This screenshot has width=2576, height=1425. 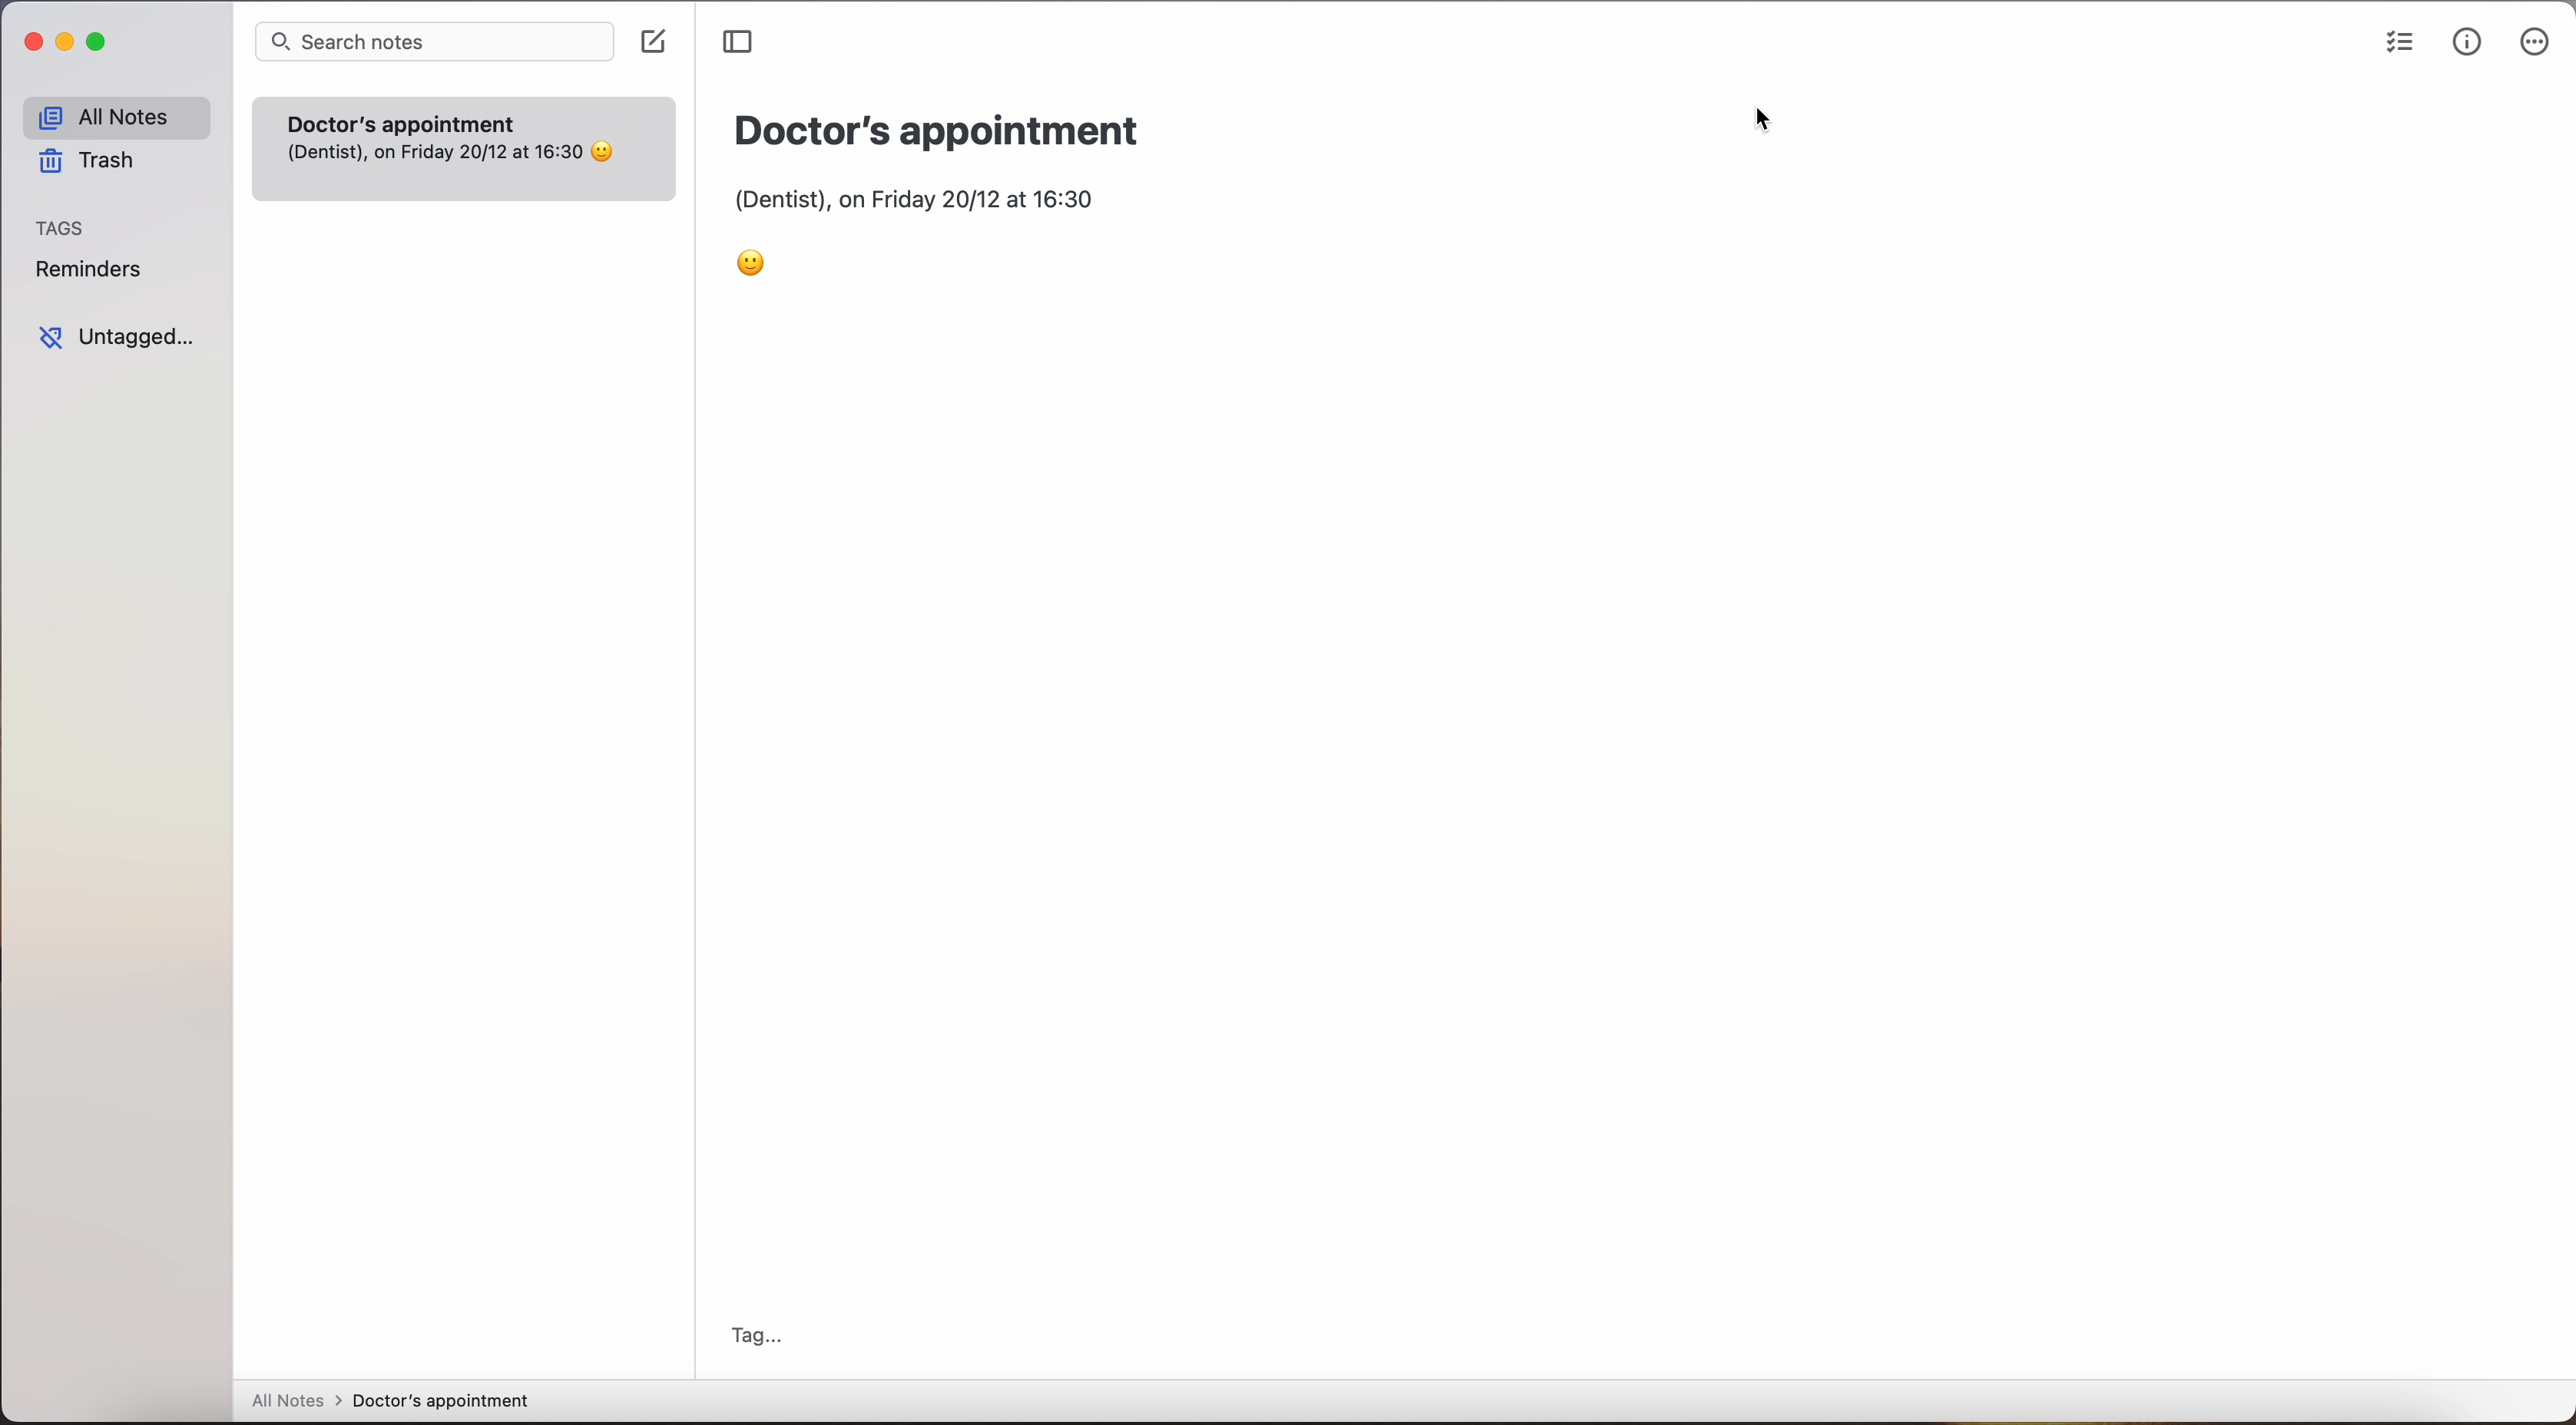 I want to click on tags, so click(x=61, y=228).